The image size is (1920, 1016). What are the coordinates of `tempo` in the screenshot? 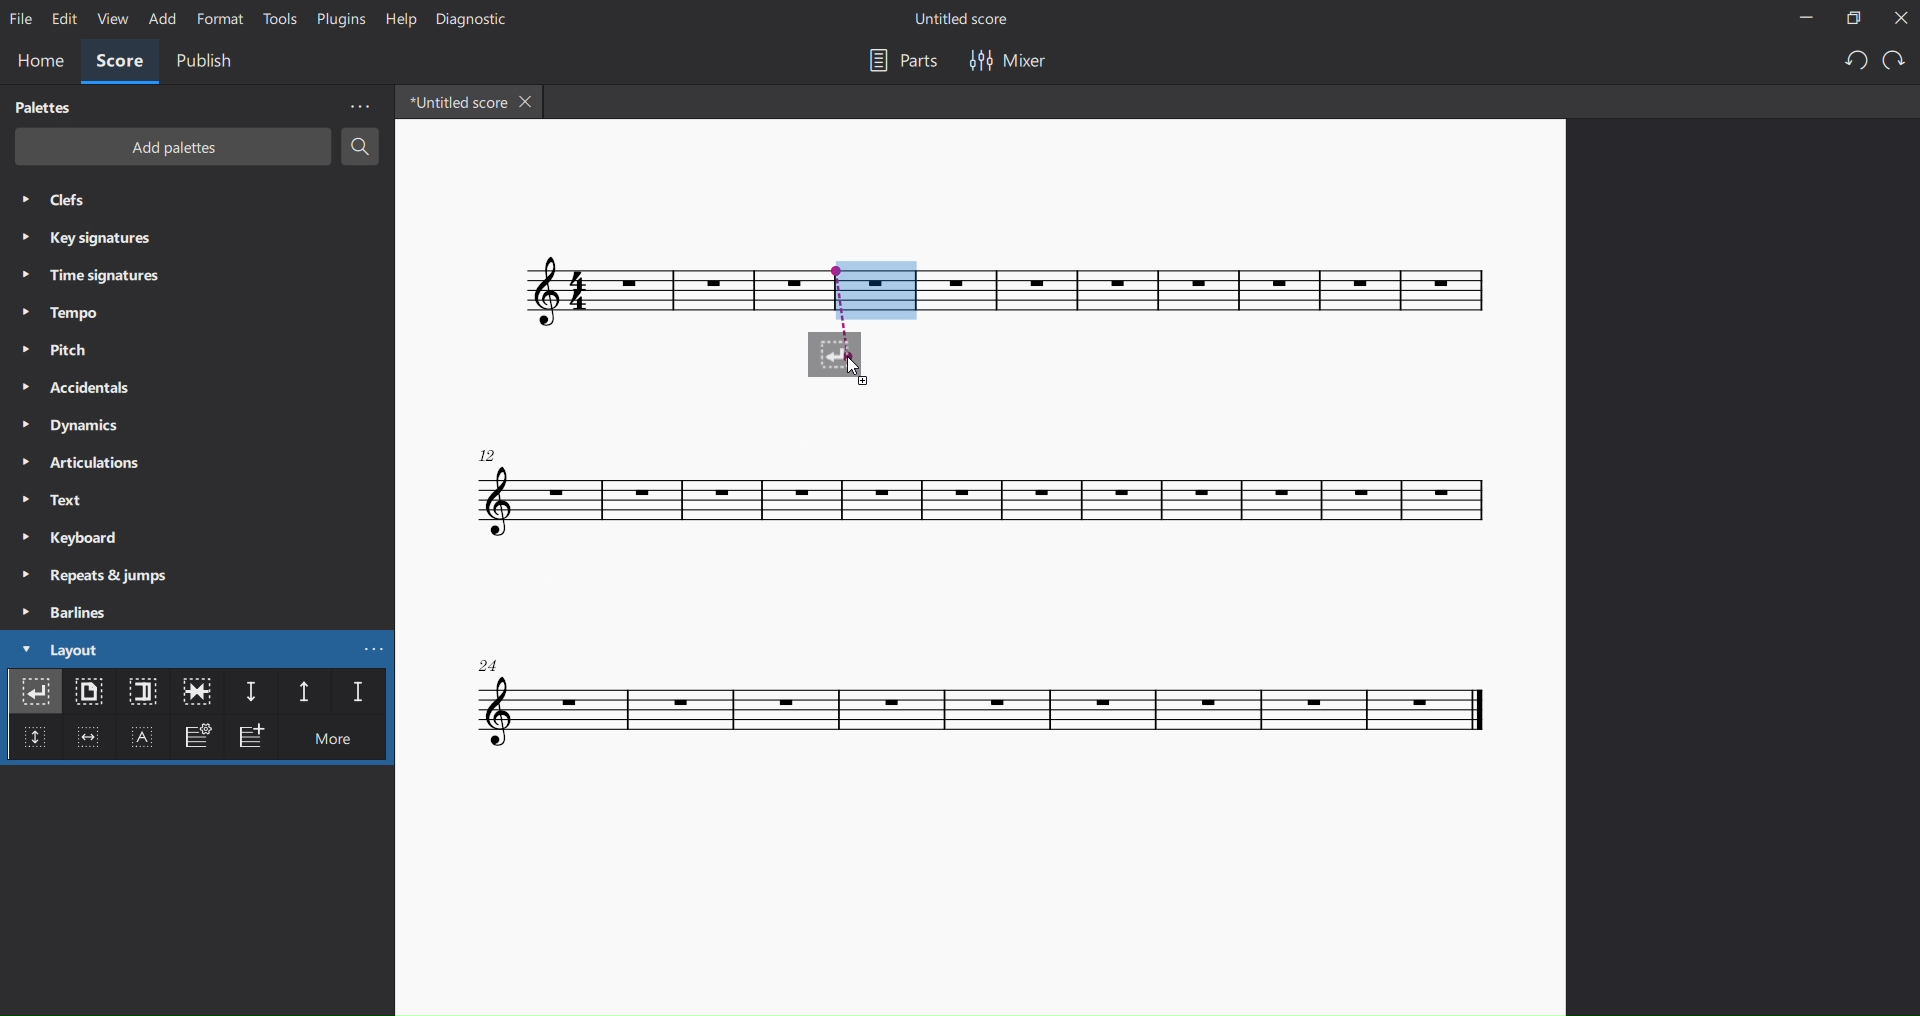 It's located at (57, 313).